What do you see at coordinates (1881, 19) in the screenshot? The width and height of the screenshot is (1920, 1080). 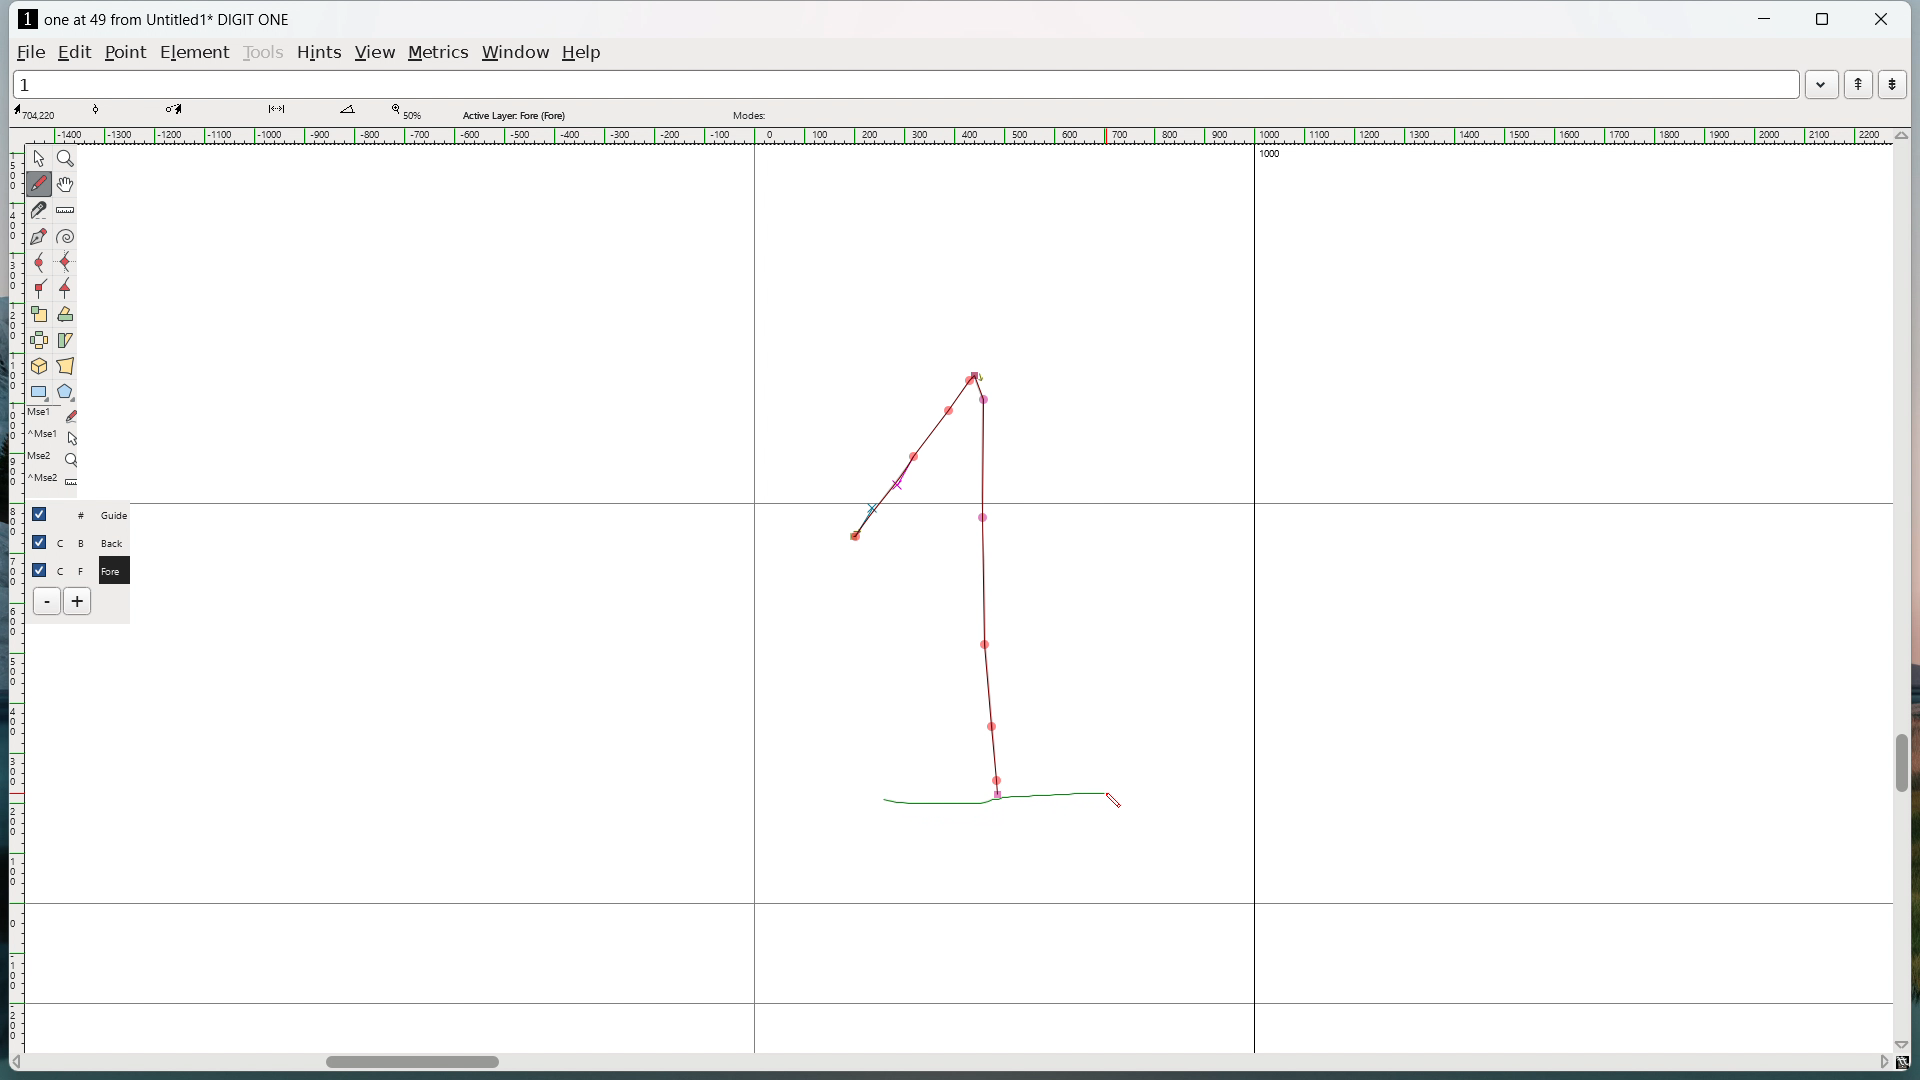 I see `close` at bounding box center [1881, 19].